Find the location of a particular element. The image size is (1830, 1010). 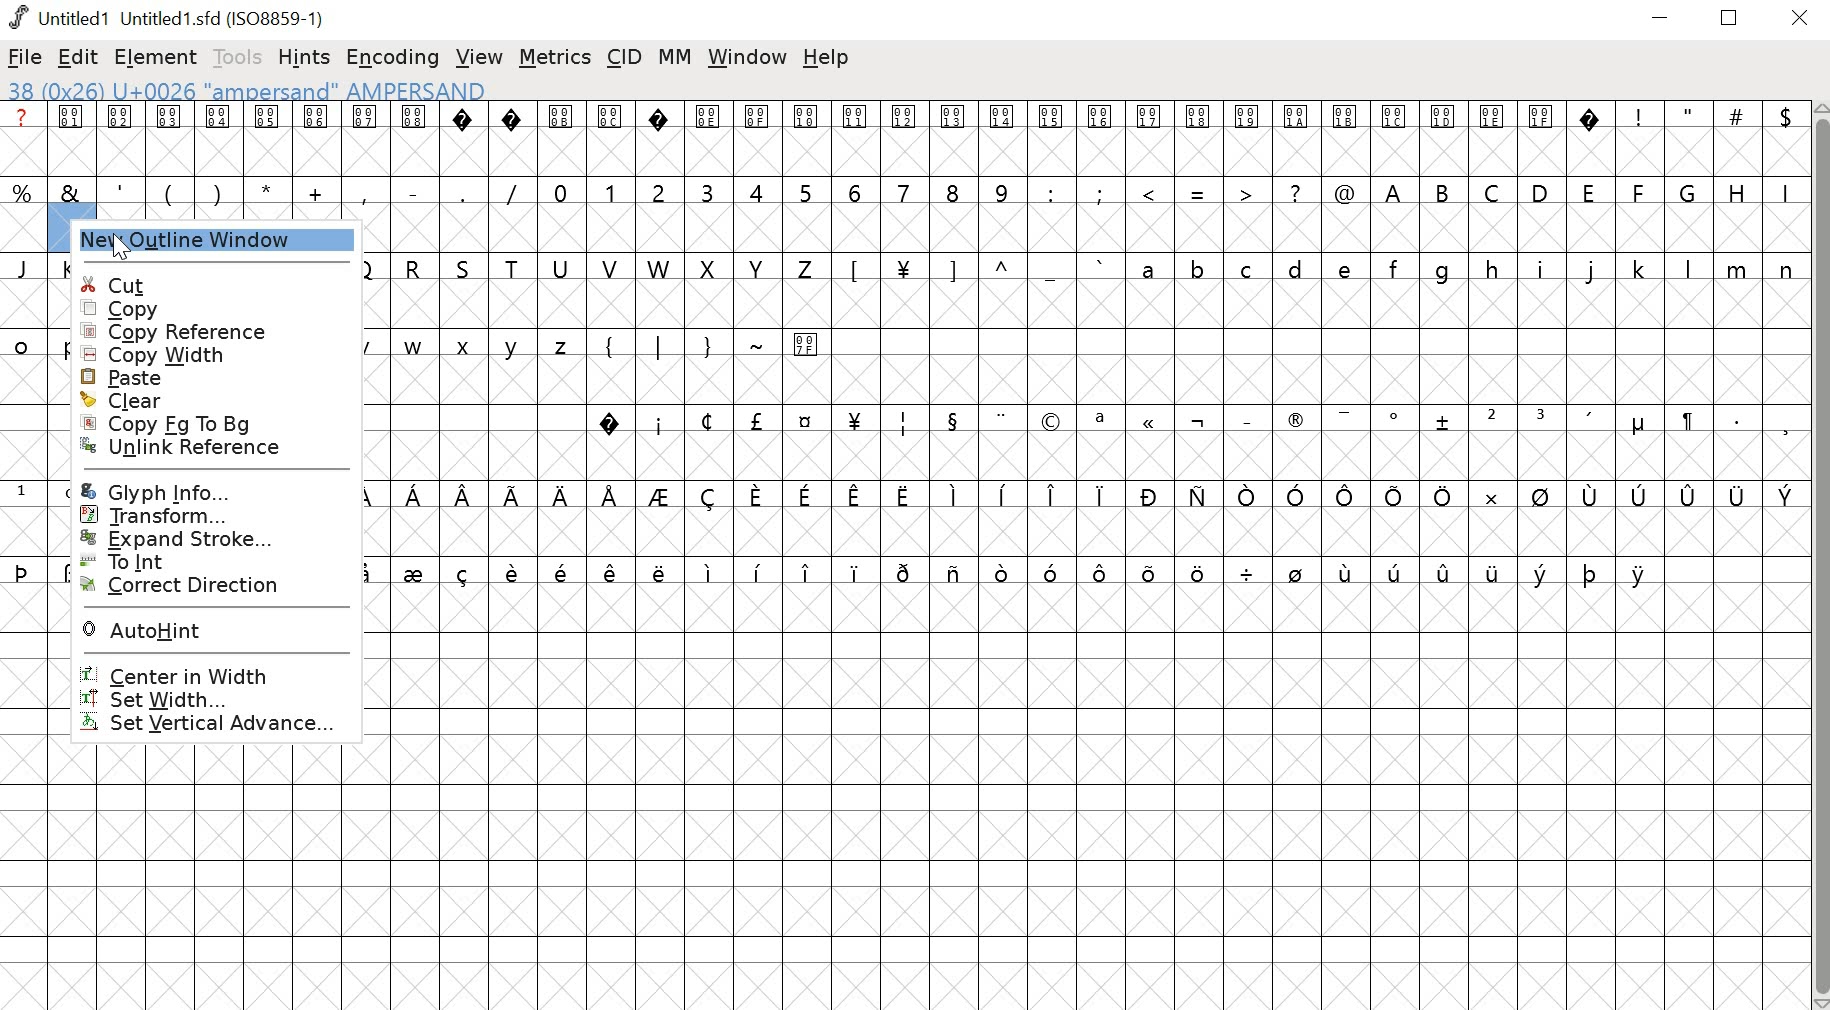

0019 is located at coordinates (1248, 139).